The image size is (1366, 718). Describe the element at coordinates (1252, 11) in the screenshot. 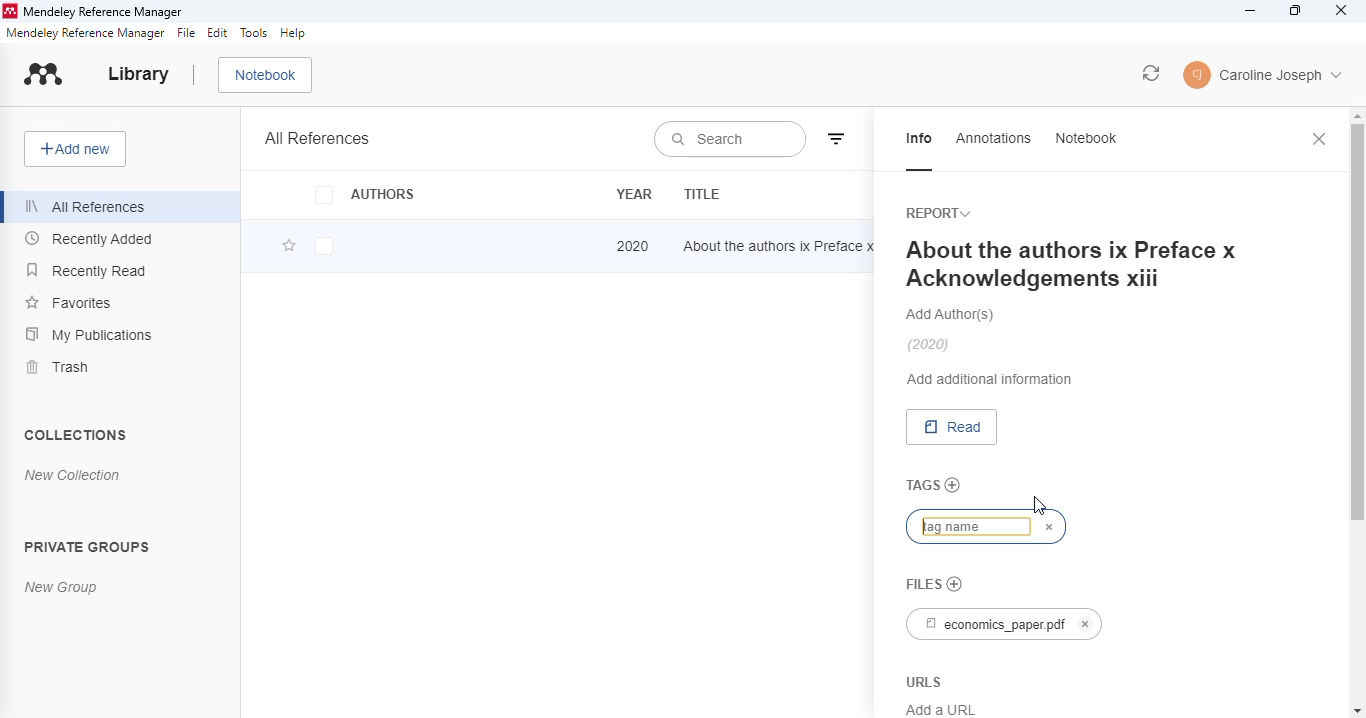

I see `minimize` at that location.